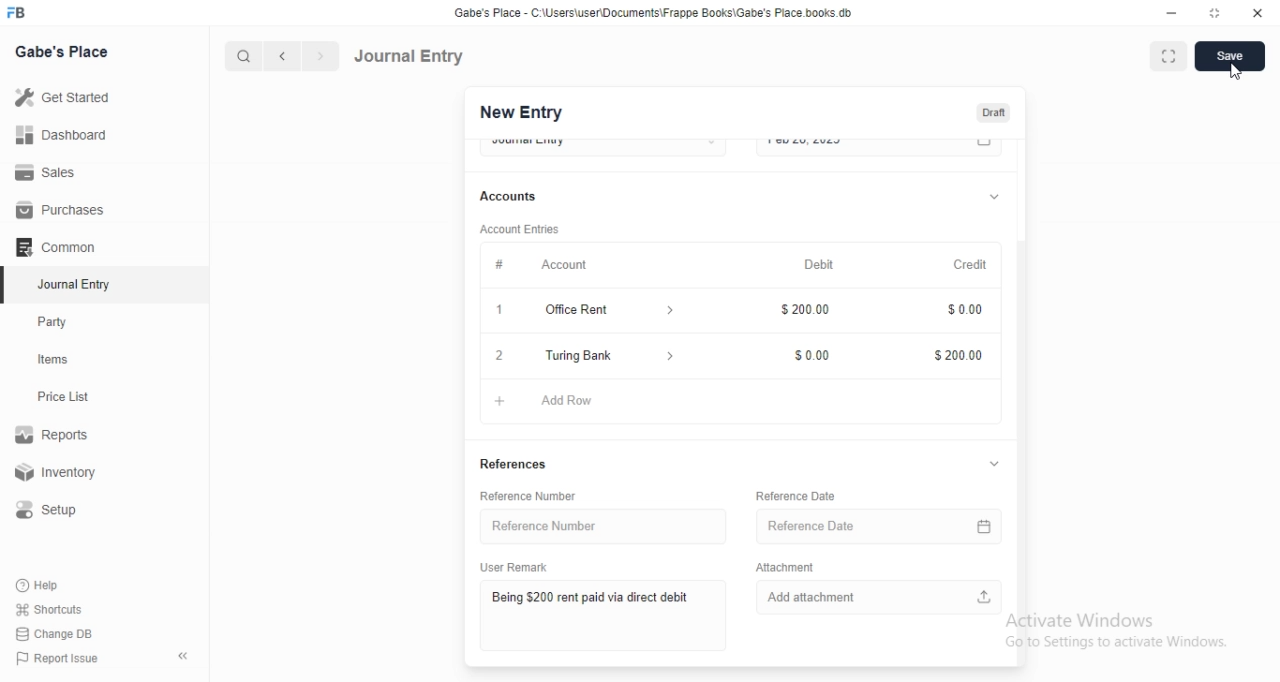 The image size is (1280, 682). What do you see at coordinates (1170, 12) in the screenshot?
I see `minimize` at bounding box center [1170, 12].